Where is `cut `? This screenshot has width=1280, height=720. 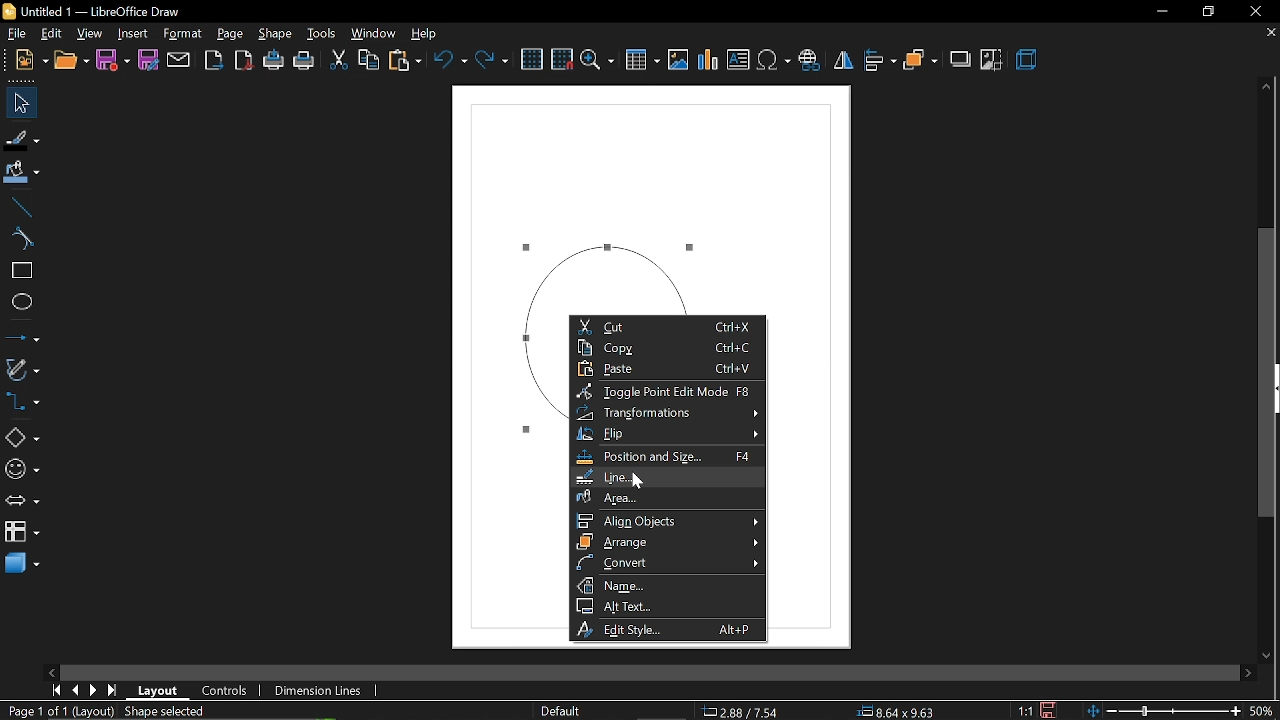 cut  is located at coordinates (339, 61).